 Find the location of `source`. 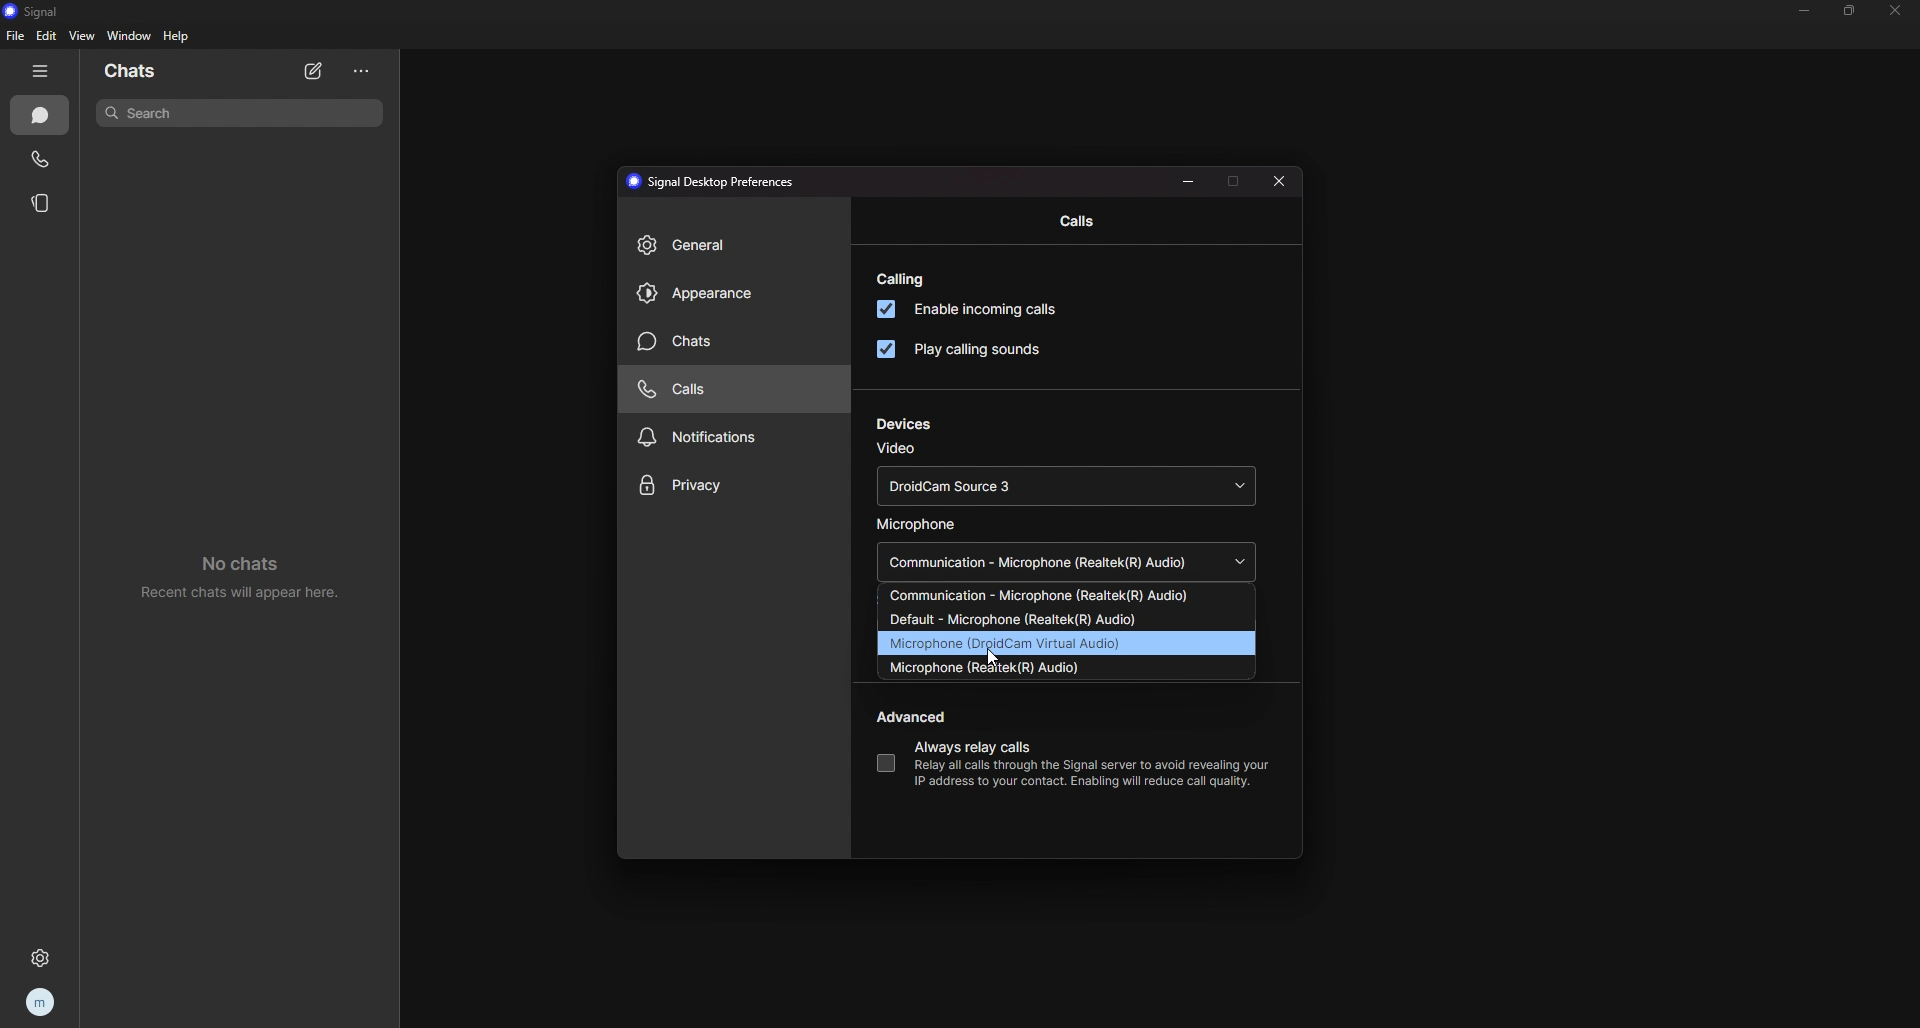

source is located at coordinates (1068, 642).